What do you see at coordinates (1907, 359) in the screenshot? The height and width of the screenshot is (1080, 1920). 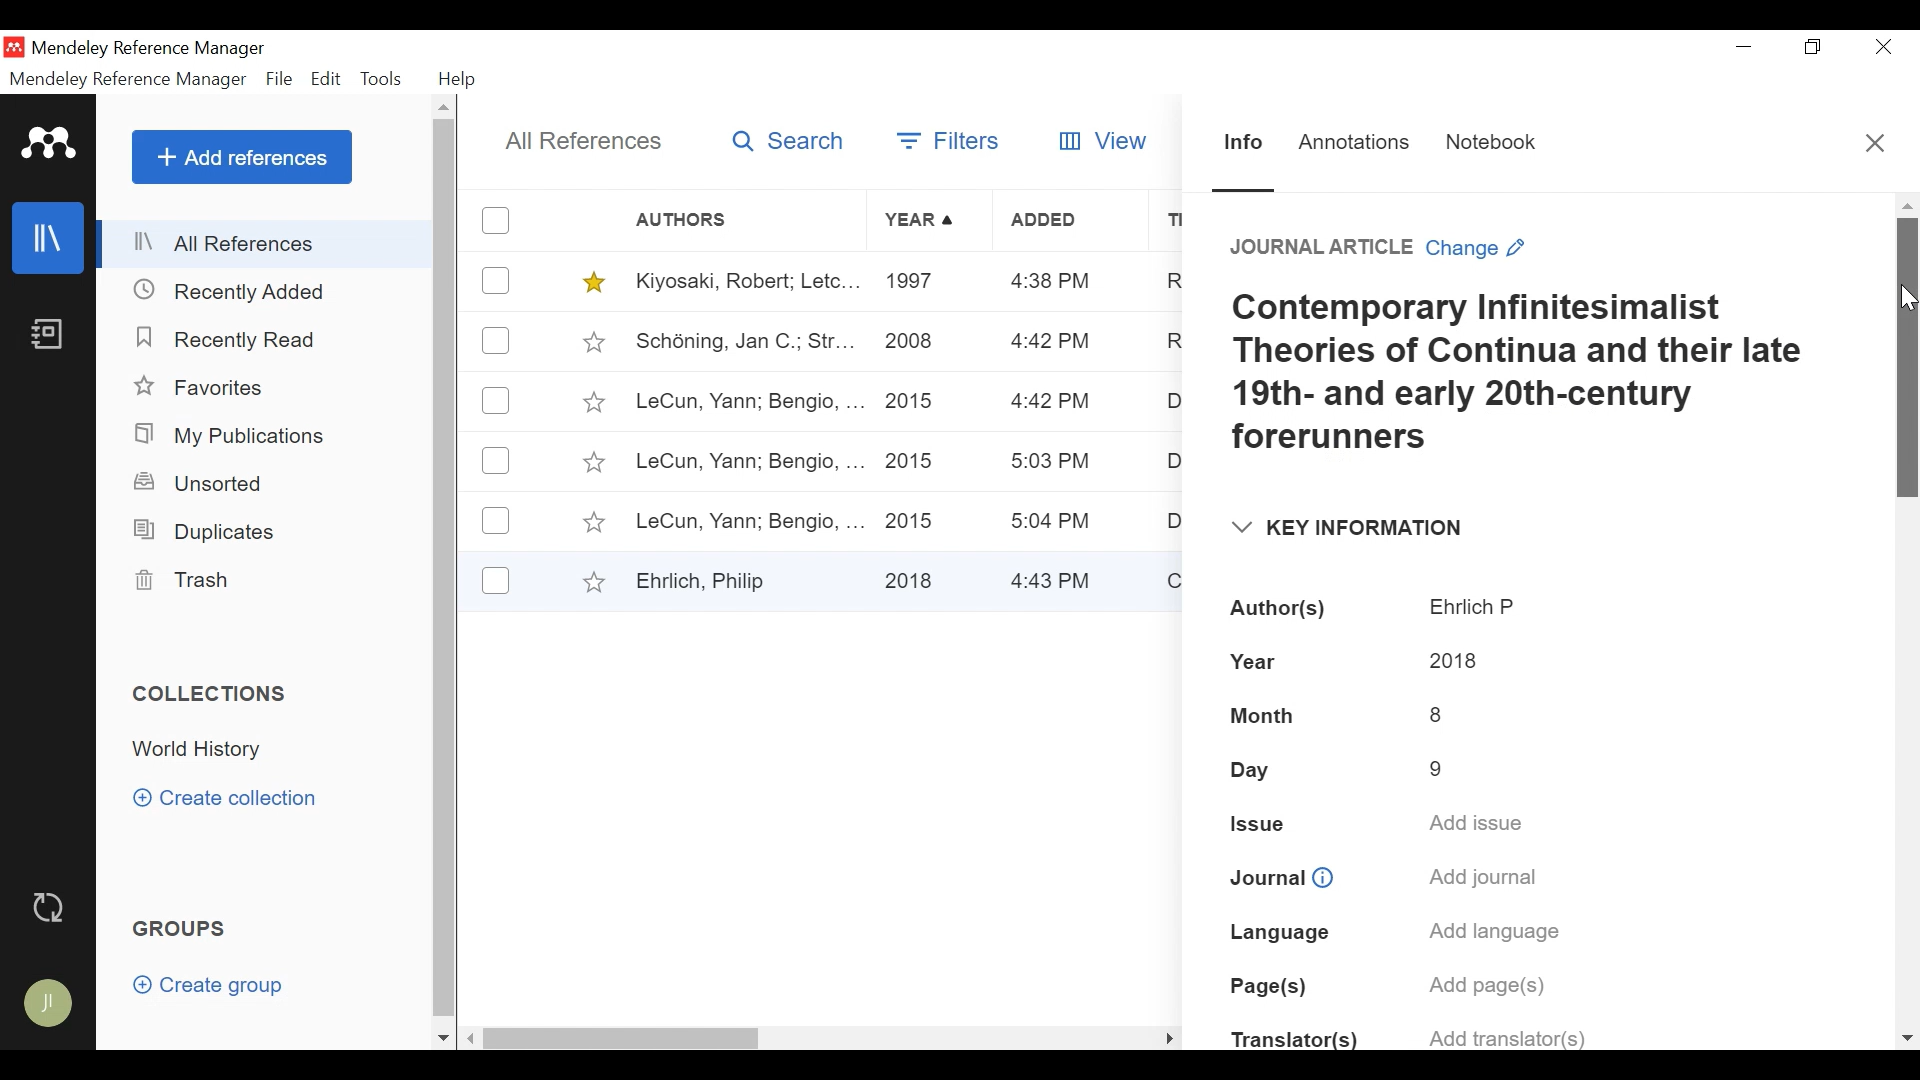 I see `Vertical Scroll bar` at bounding box center [1907, 359].